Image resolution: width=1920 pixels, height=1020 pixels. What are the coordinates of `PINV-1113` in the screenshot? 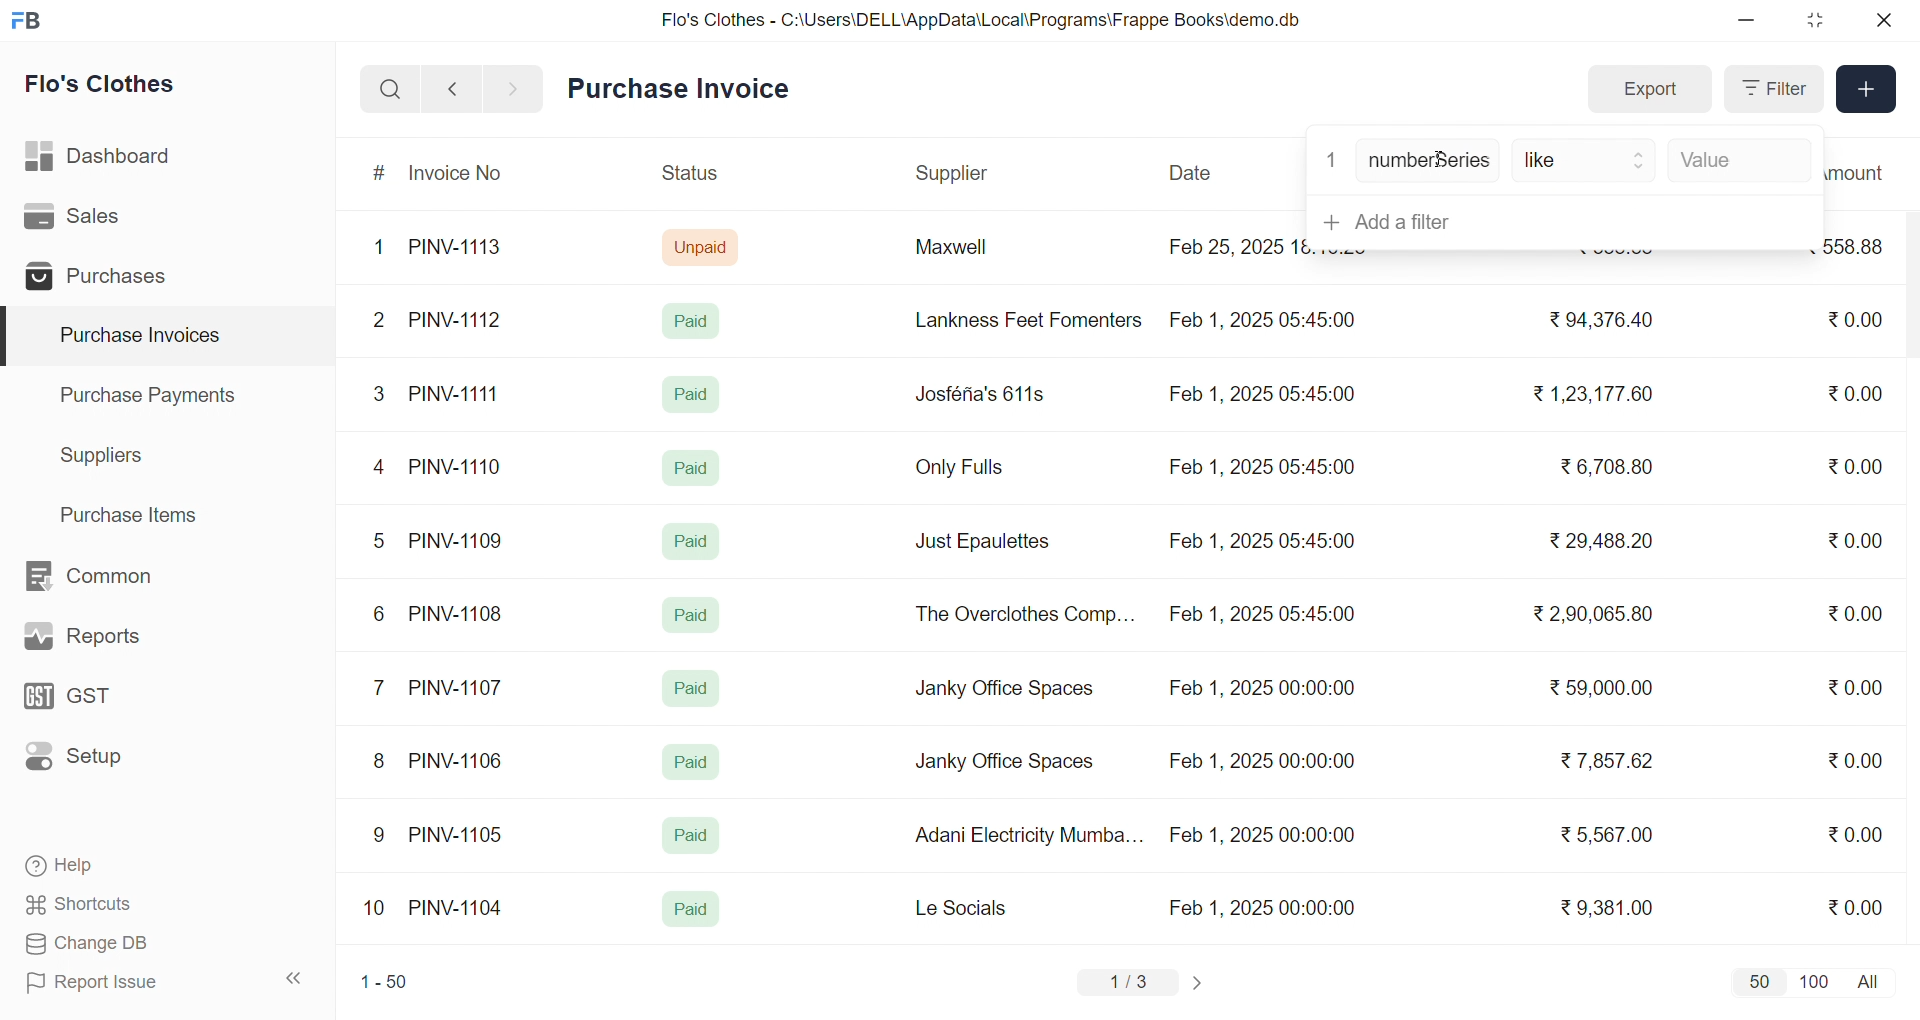 It's located at (464, 249).